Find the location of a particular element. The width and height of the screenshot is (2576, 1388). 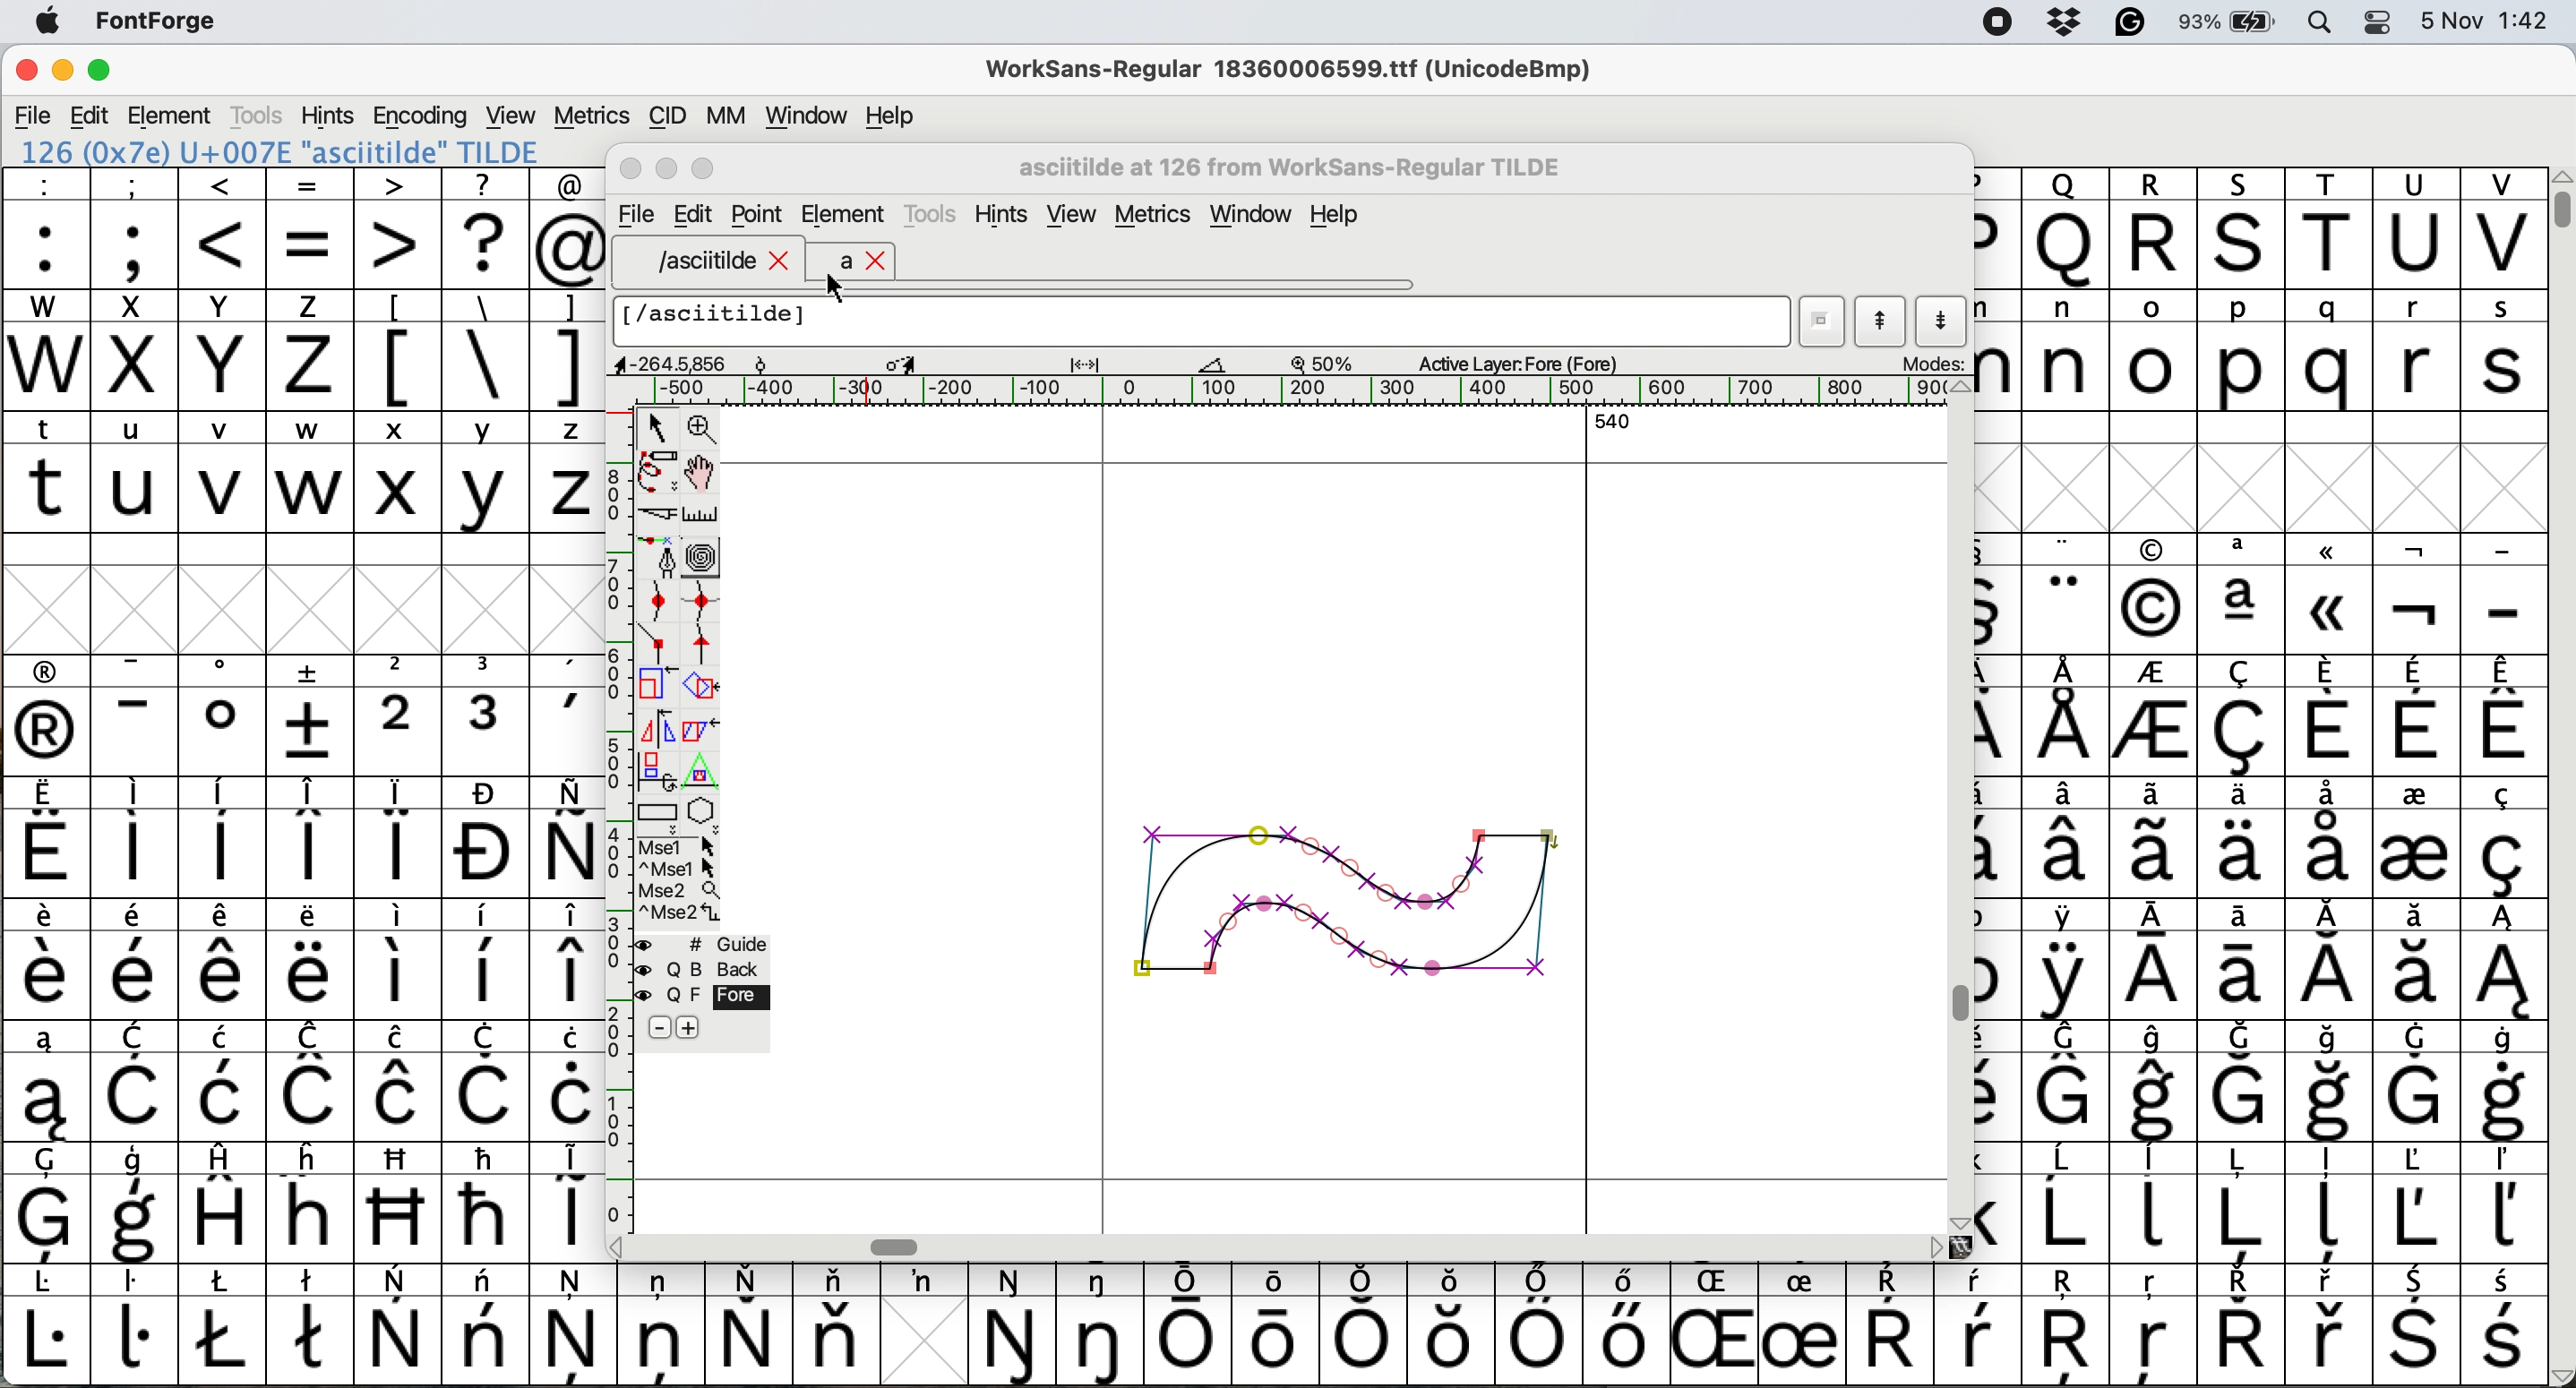

symbol is located at coordinates (574, 1323).